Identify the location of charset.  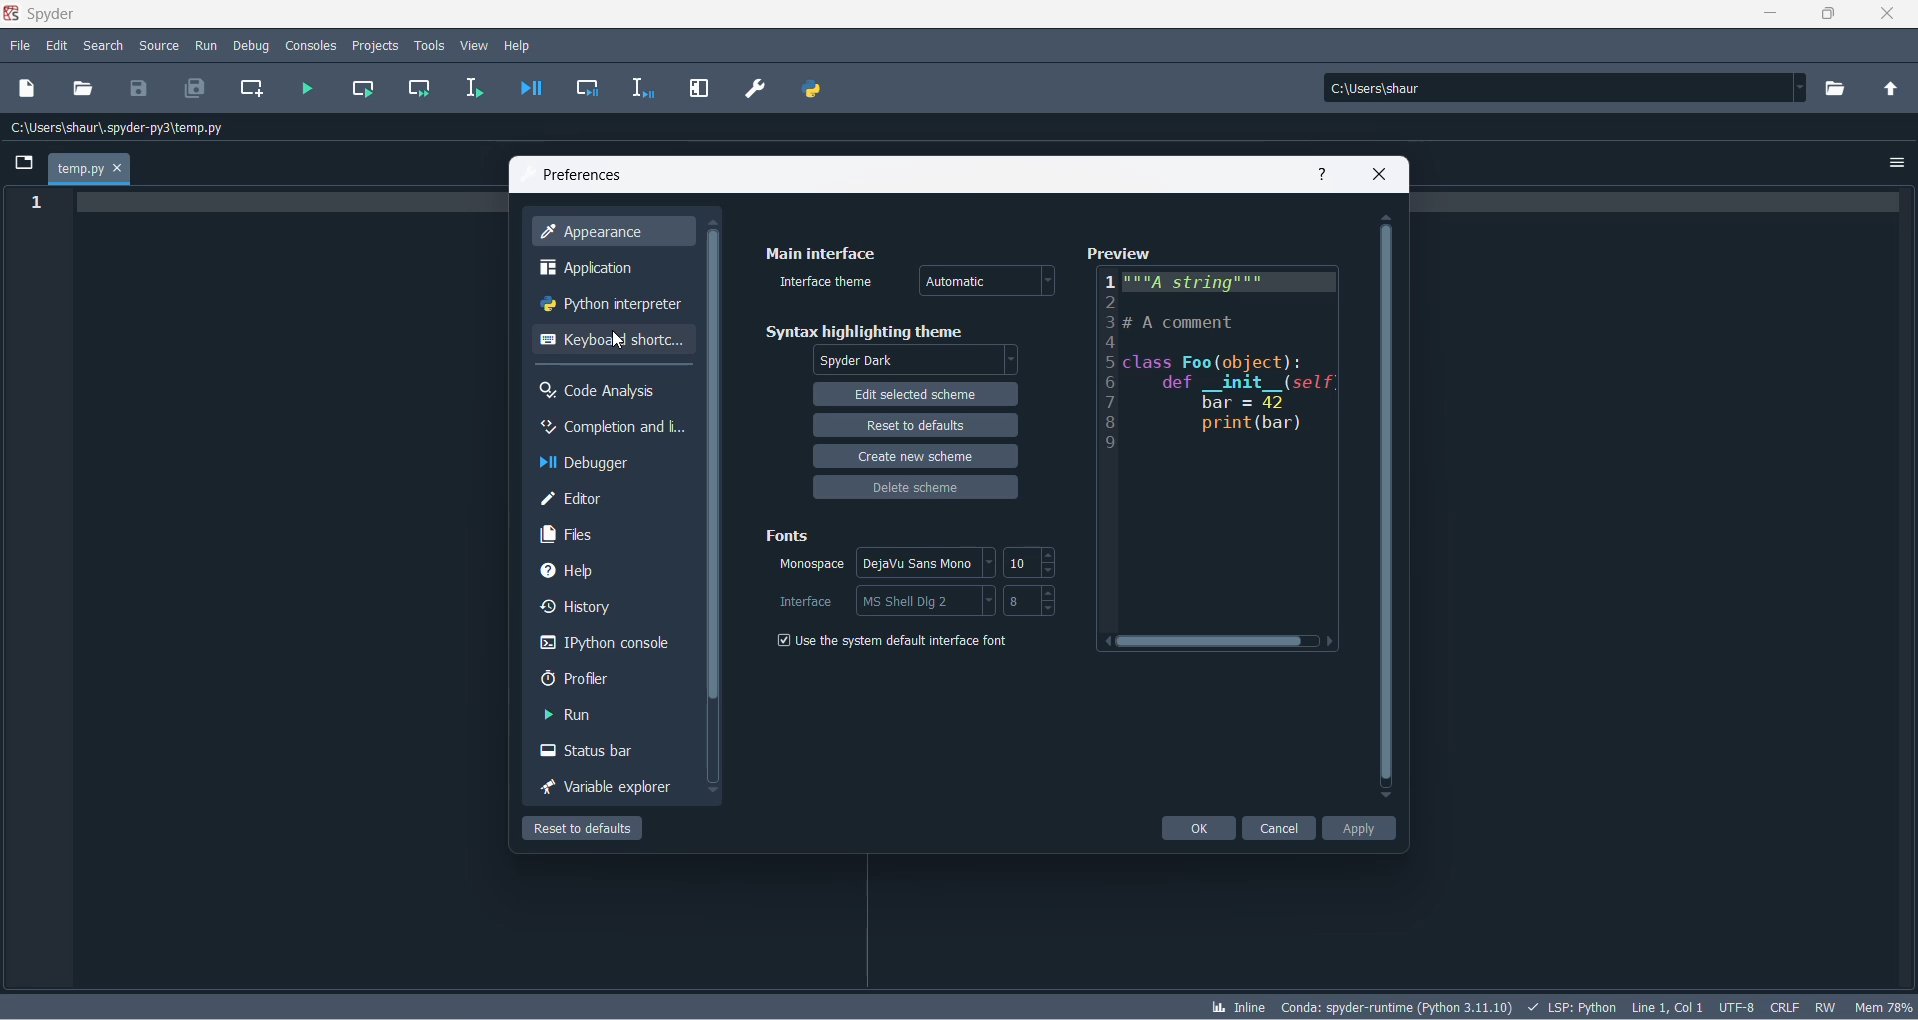
(1736, 1005).